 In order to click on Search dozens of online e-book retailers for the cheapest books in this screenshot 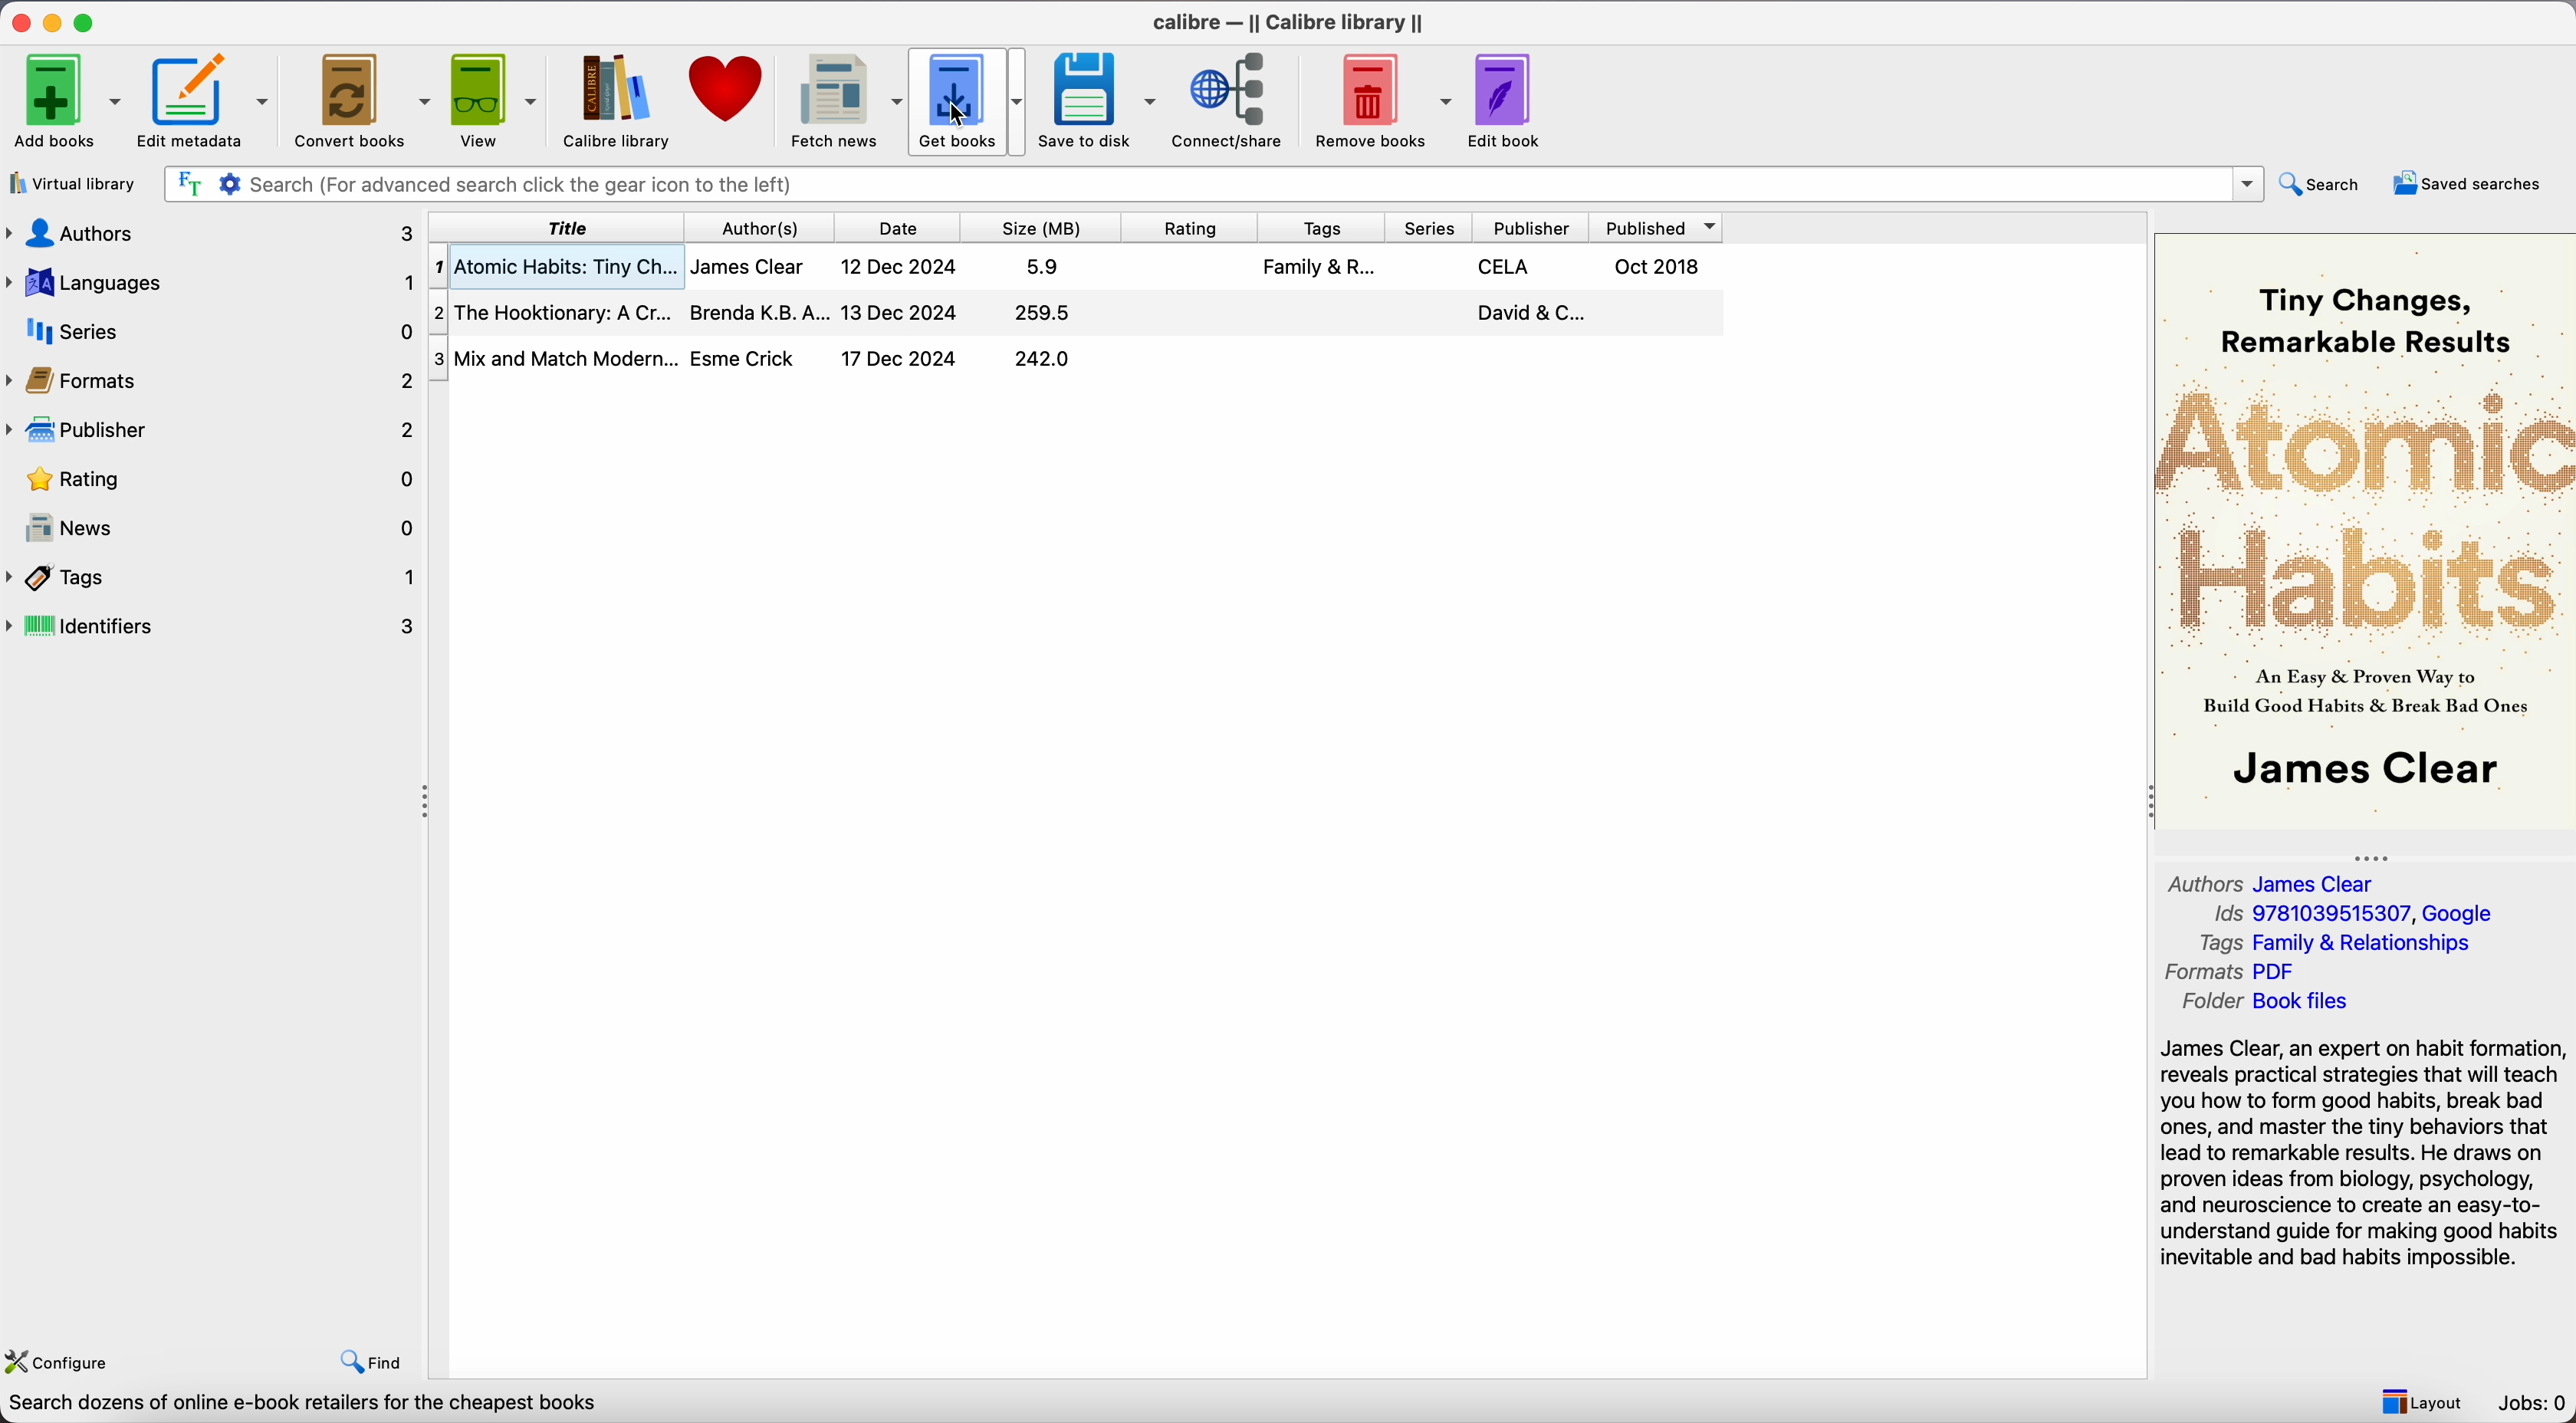, I will do `click(301, 1407)`.